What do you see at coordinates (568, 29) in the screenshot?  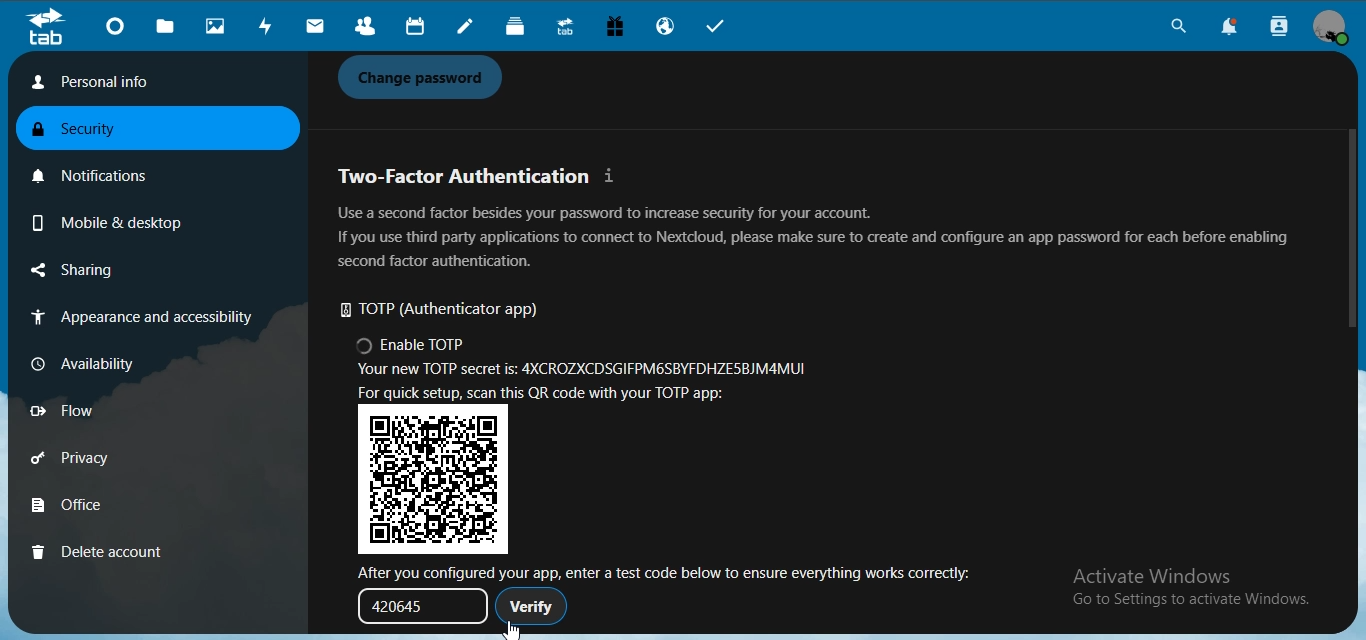 I see `upgrade` at bounding box center [568, 29].